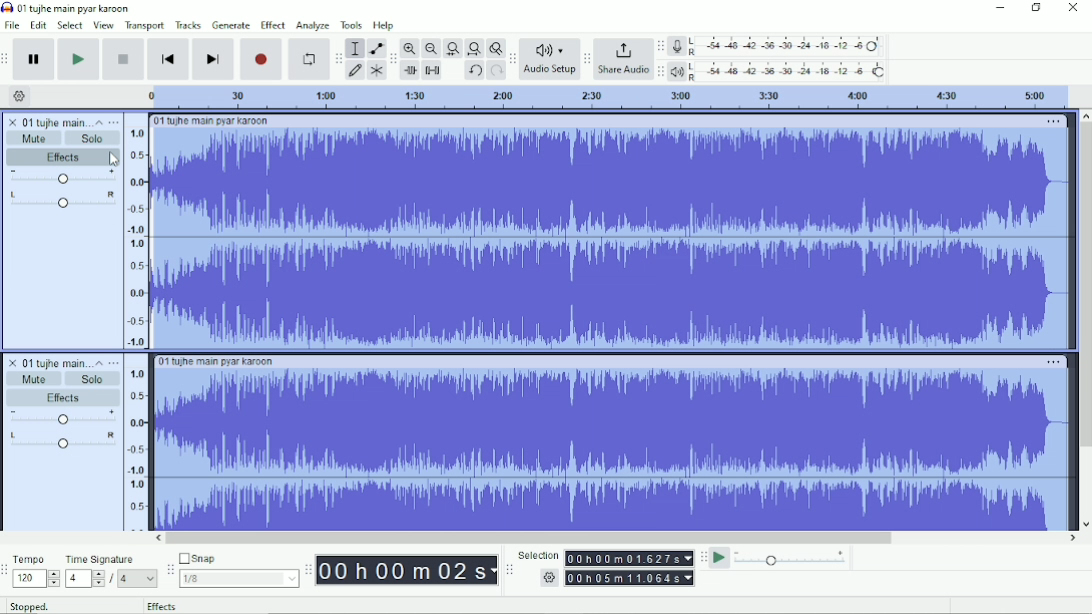 This screenshot has width=1092, height=614. Describe the element at coordinates (7, 570) in the screenshot. I see `Audacity time signature toolbar` at that location.